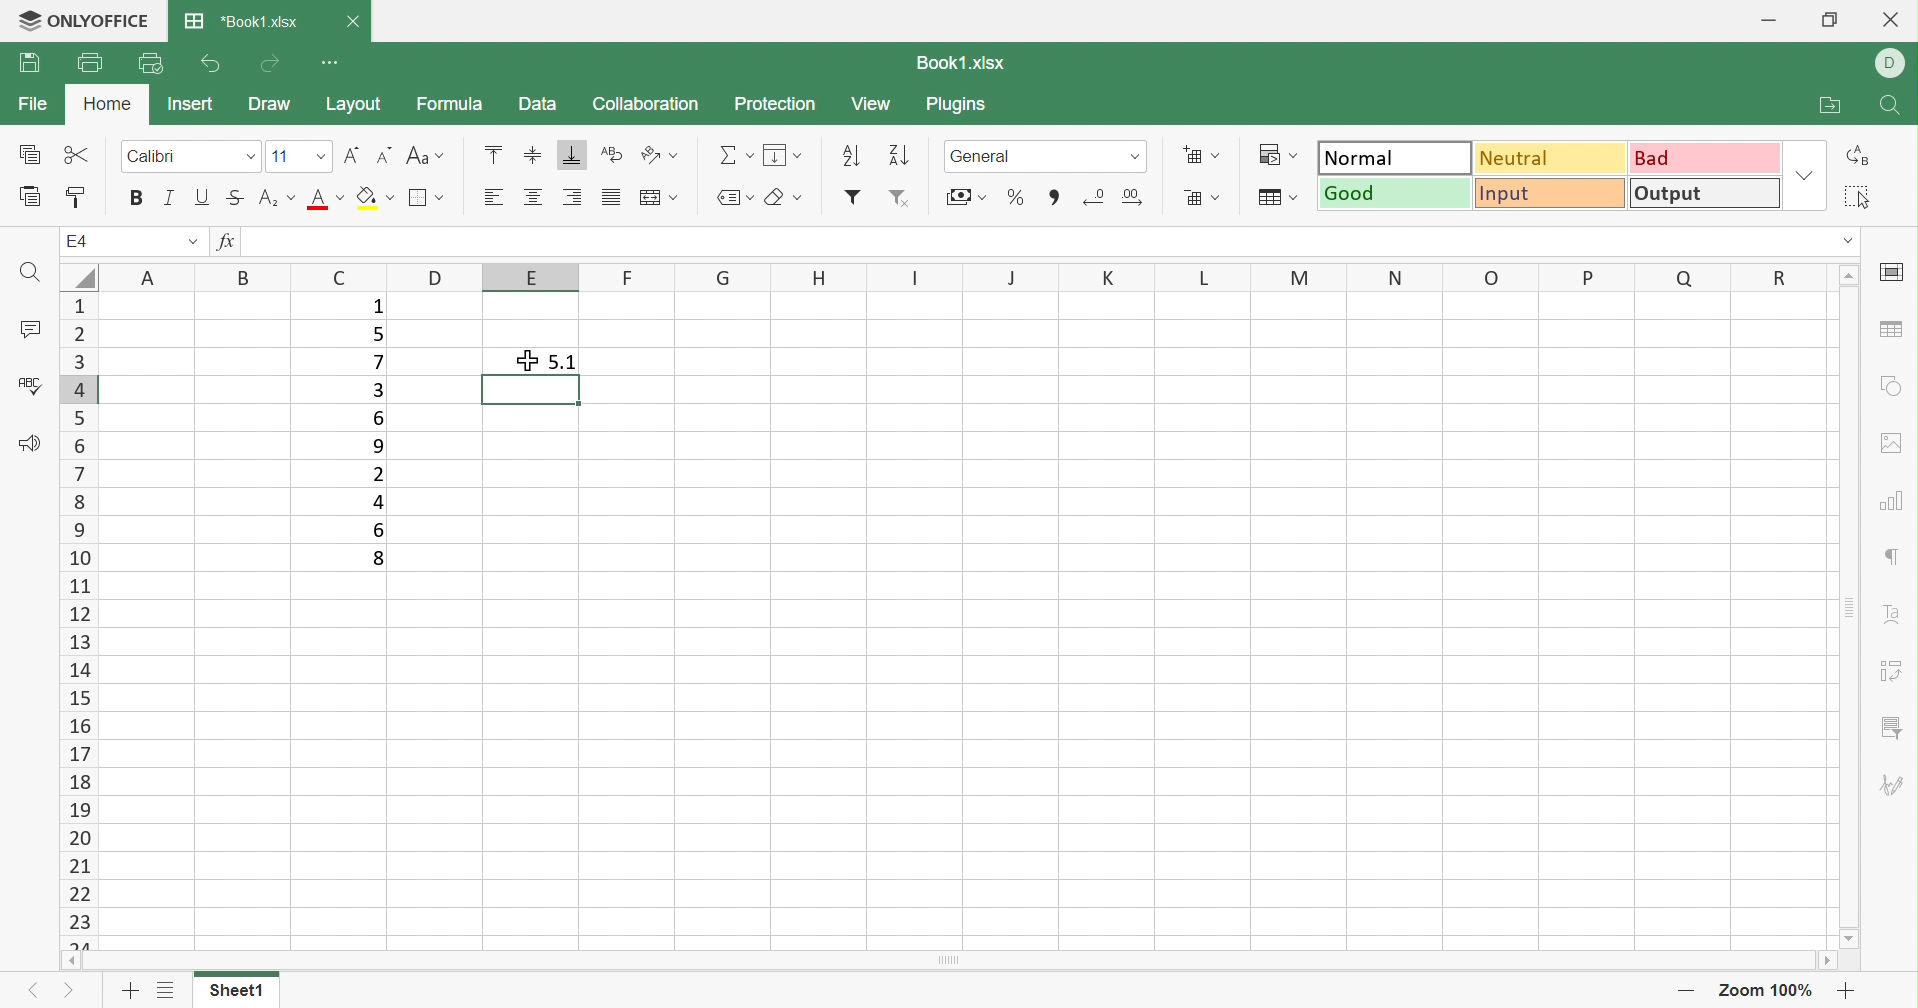 The image size is (1918, 1008). What do you see at coordinates (1834, 19) in the screenshot?
I see `Restore Down` at bounding box center [1834, 19].